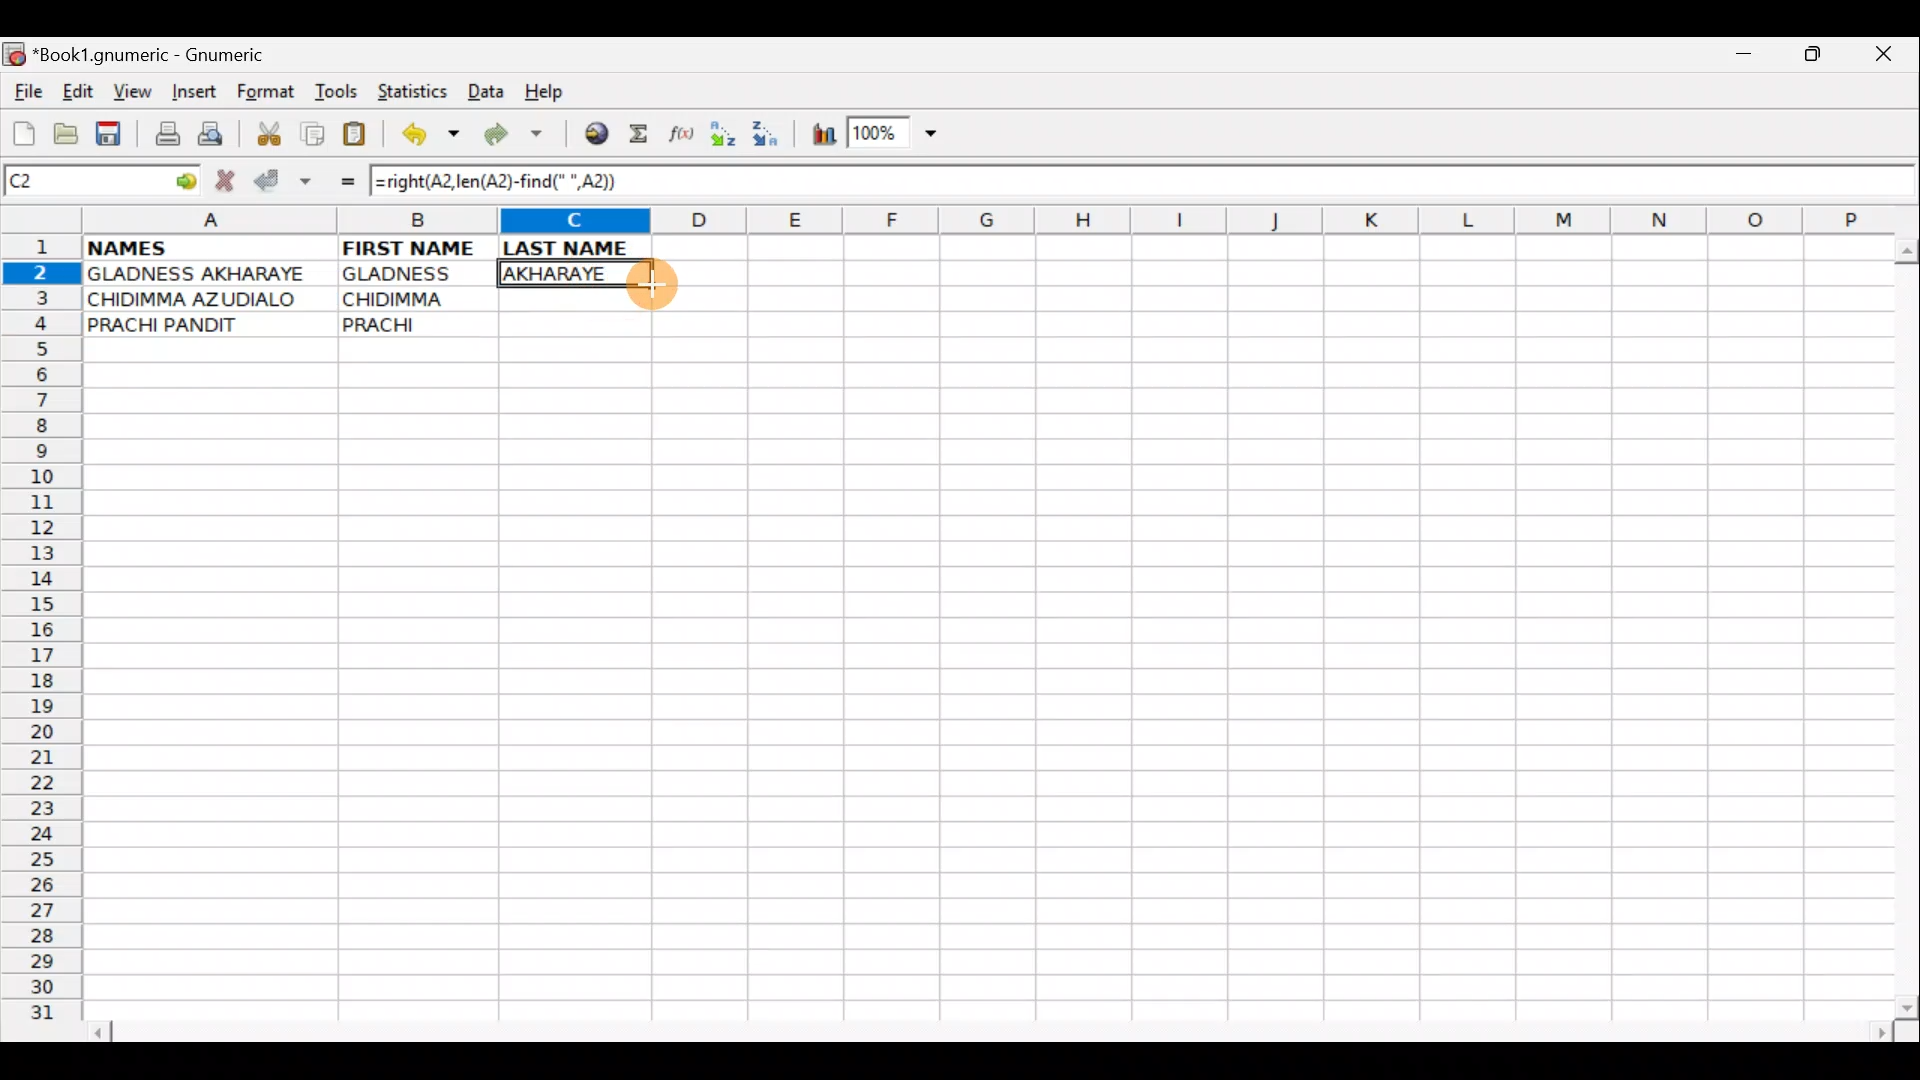 Image resolution: width=1920 pixels, height=1080 pixels. Describe the element at coordinates (80, 182) in the screenshot. I see `Cell name C2` at that location.